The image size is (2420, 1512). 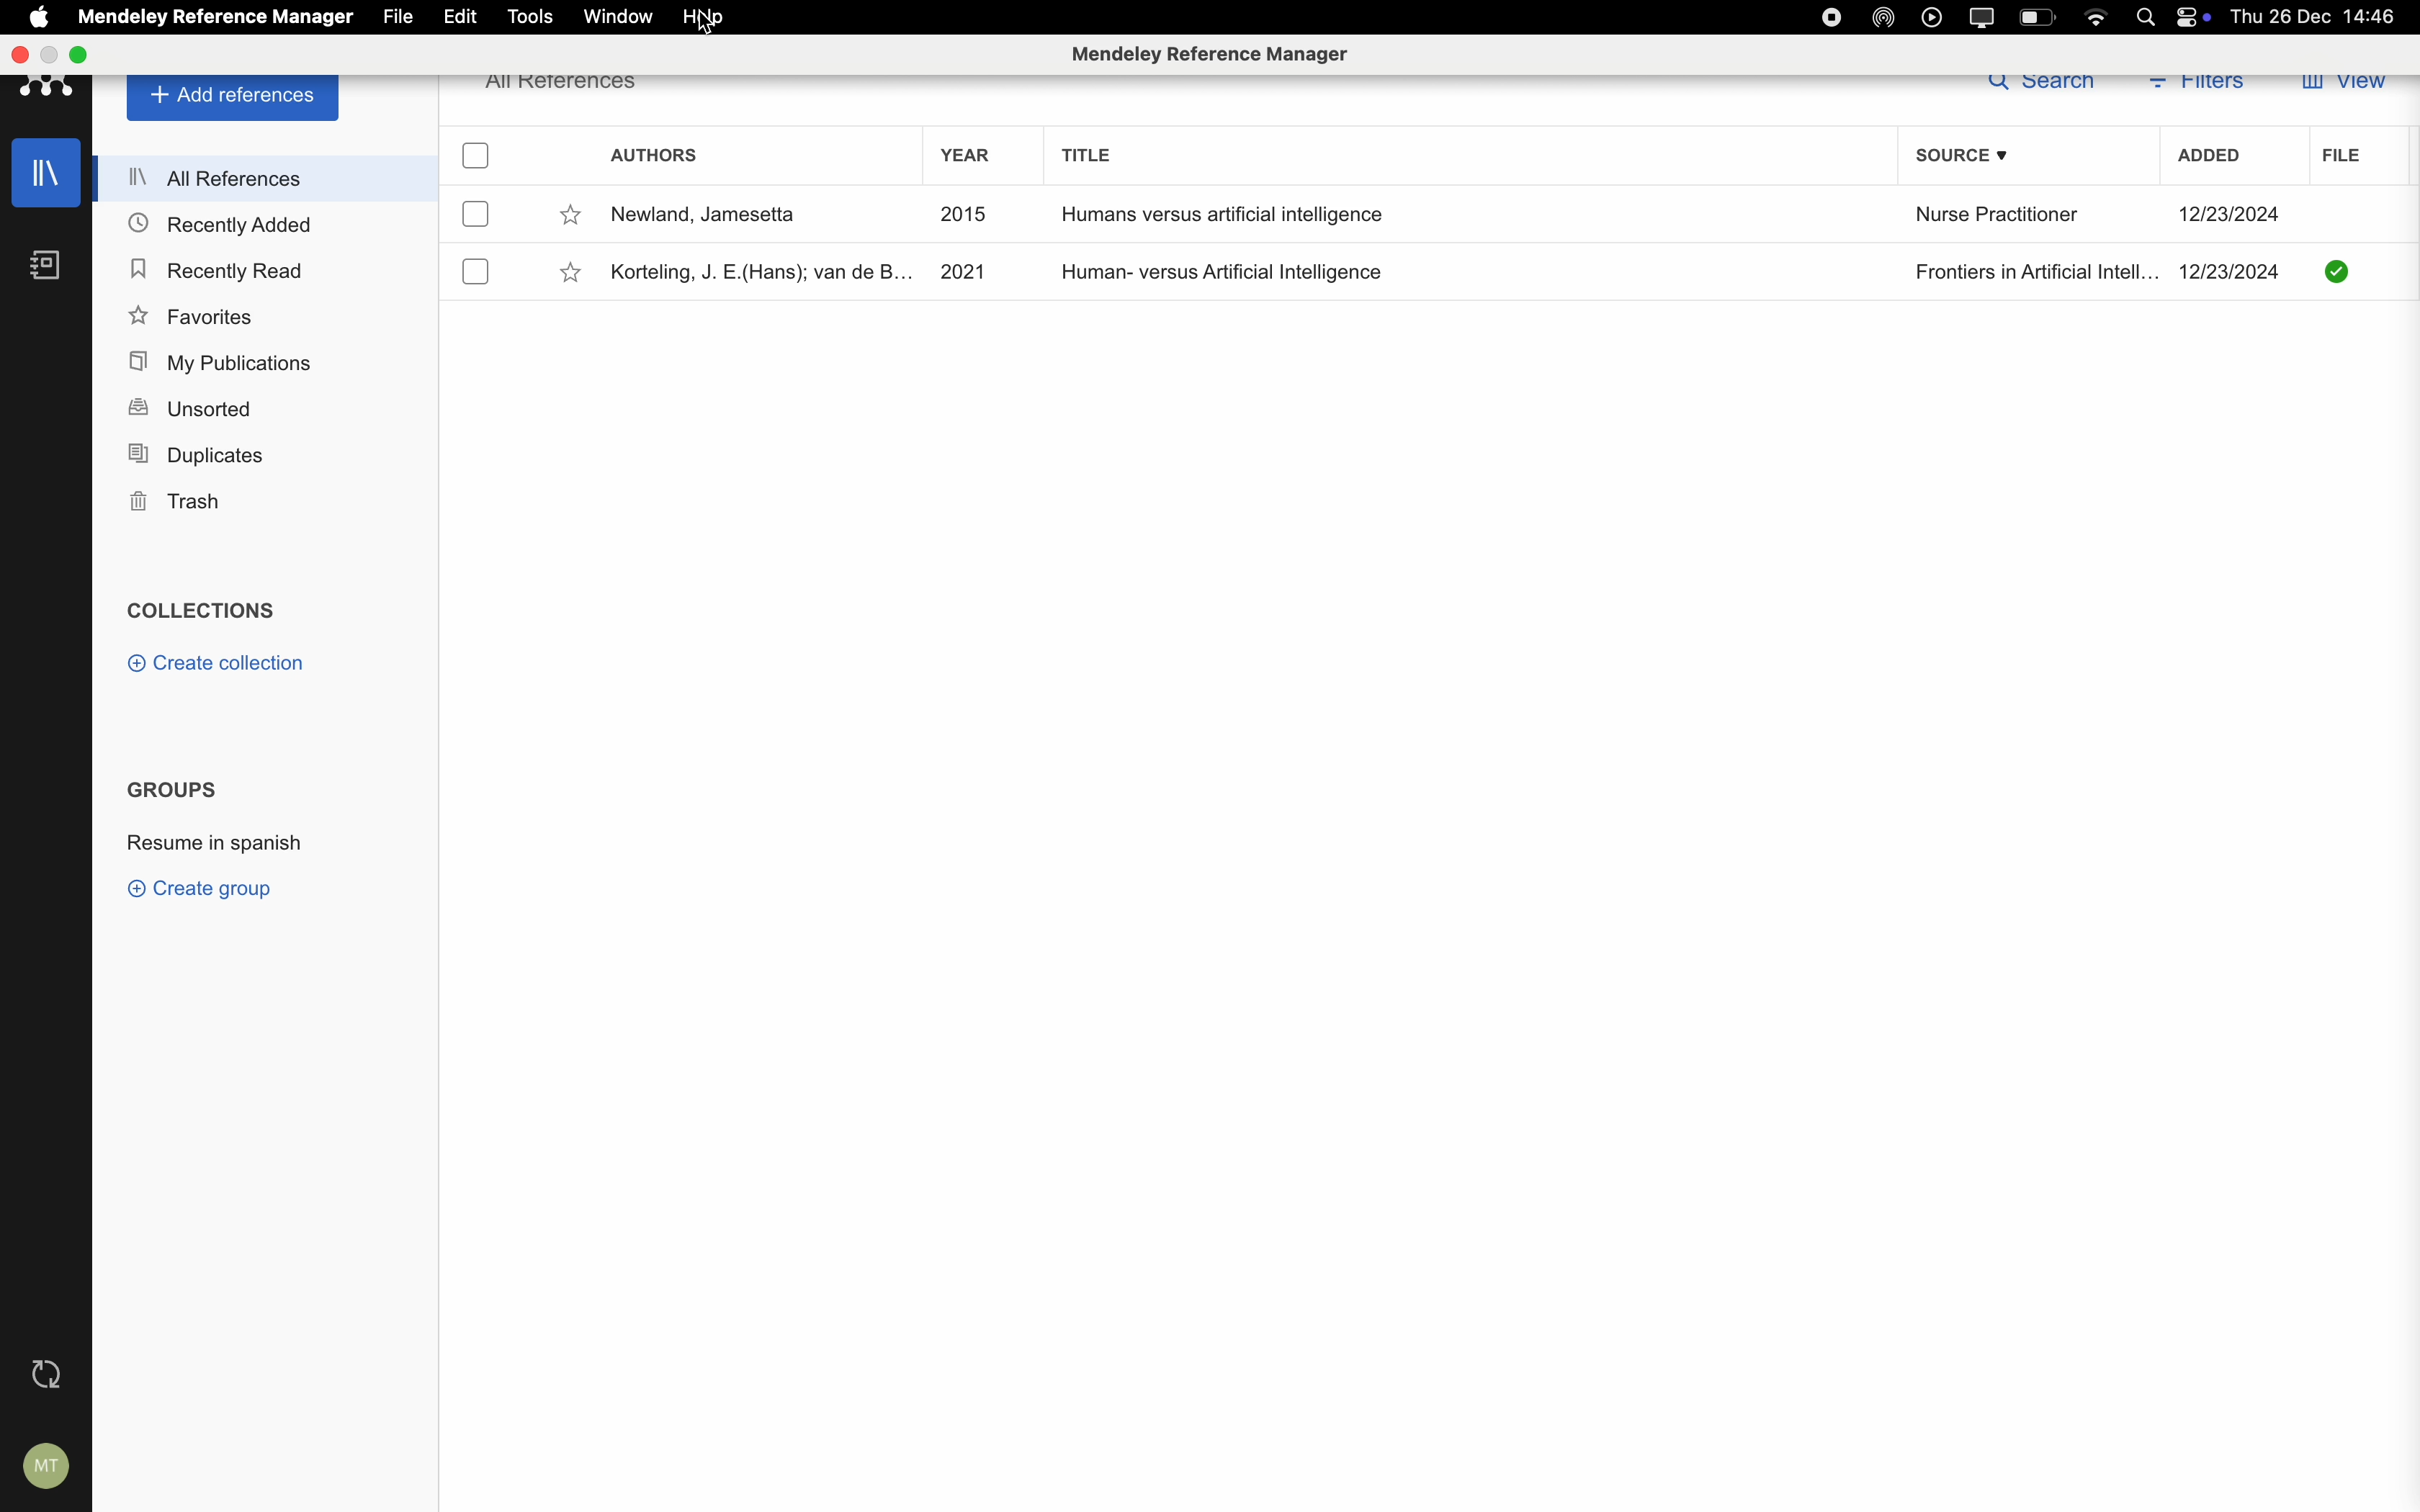 I want to click on Nurse Practitioner, so click(x=1999, y=212).